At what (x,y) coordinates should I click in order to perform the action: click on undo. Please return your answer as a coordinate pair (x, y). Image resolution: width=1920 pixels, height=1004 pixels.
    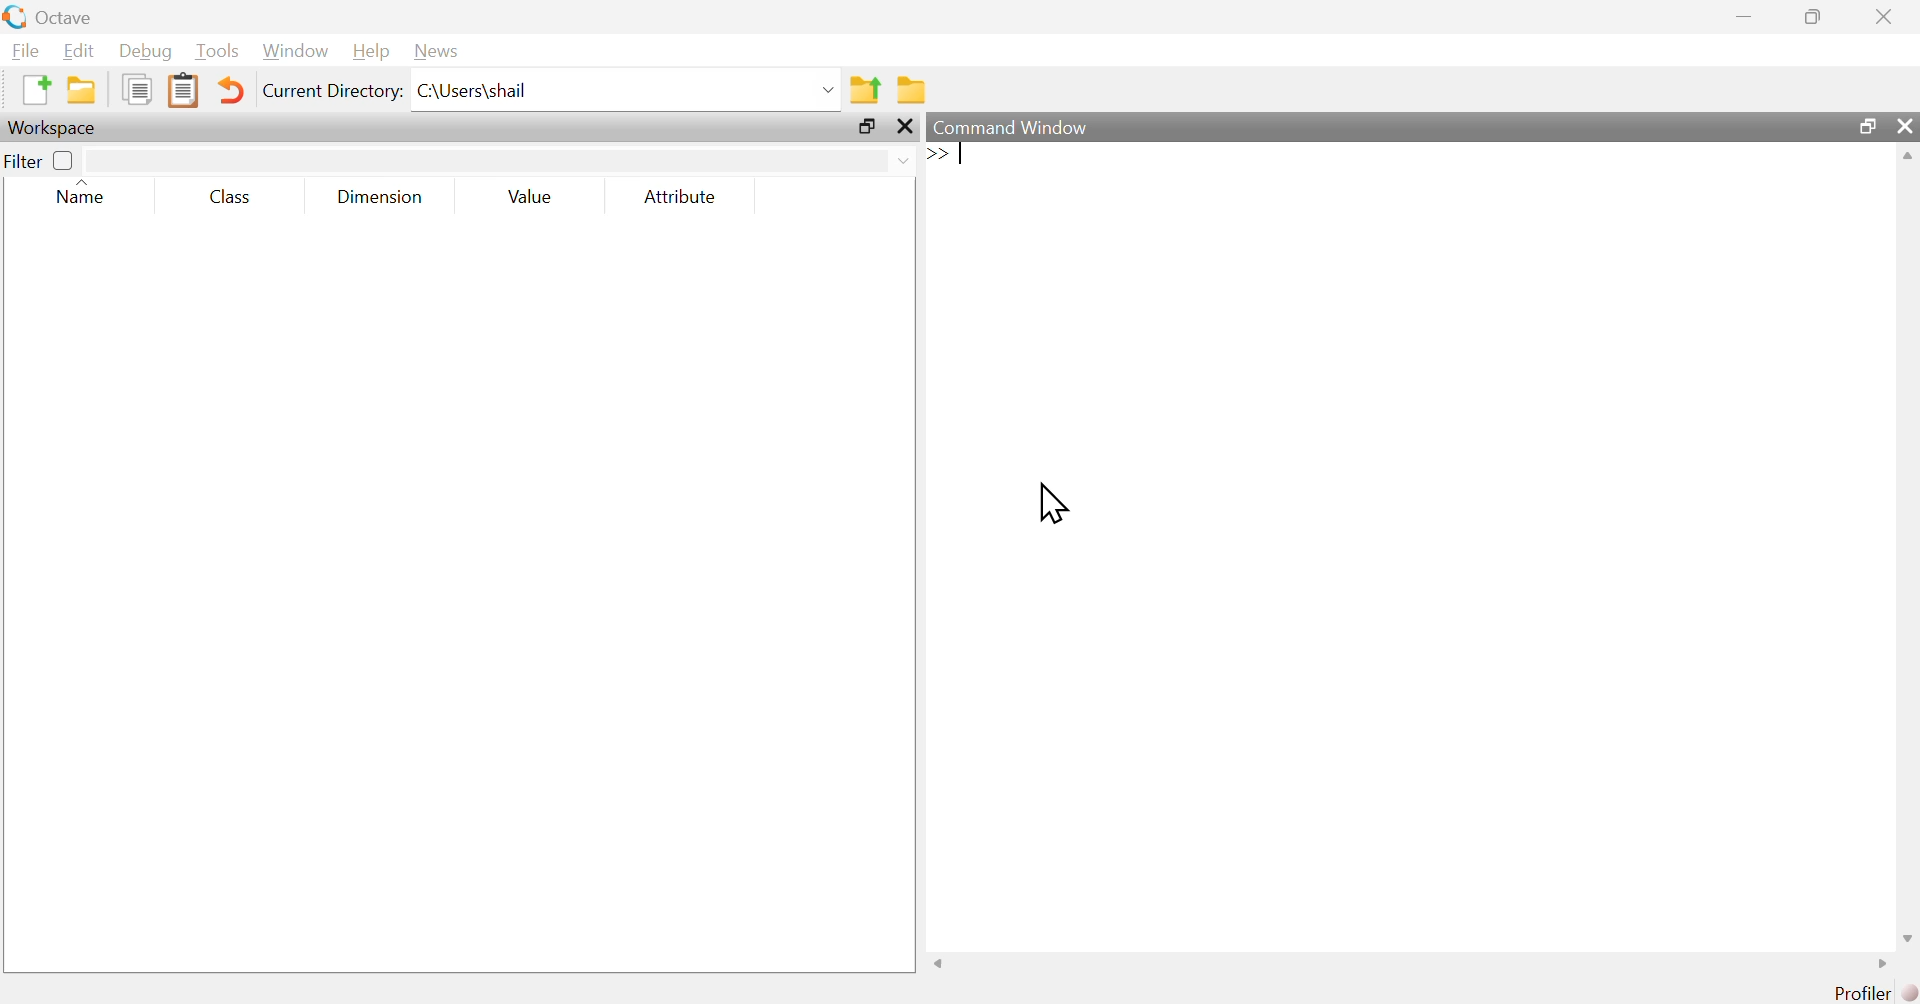
    Looking at the image, I should click on (231, 89).